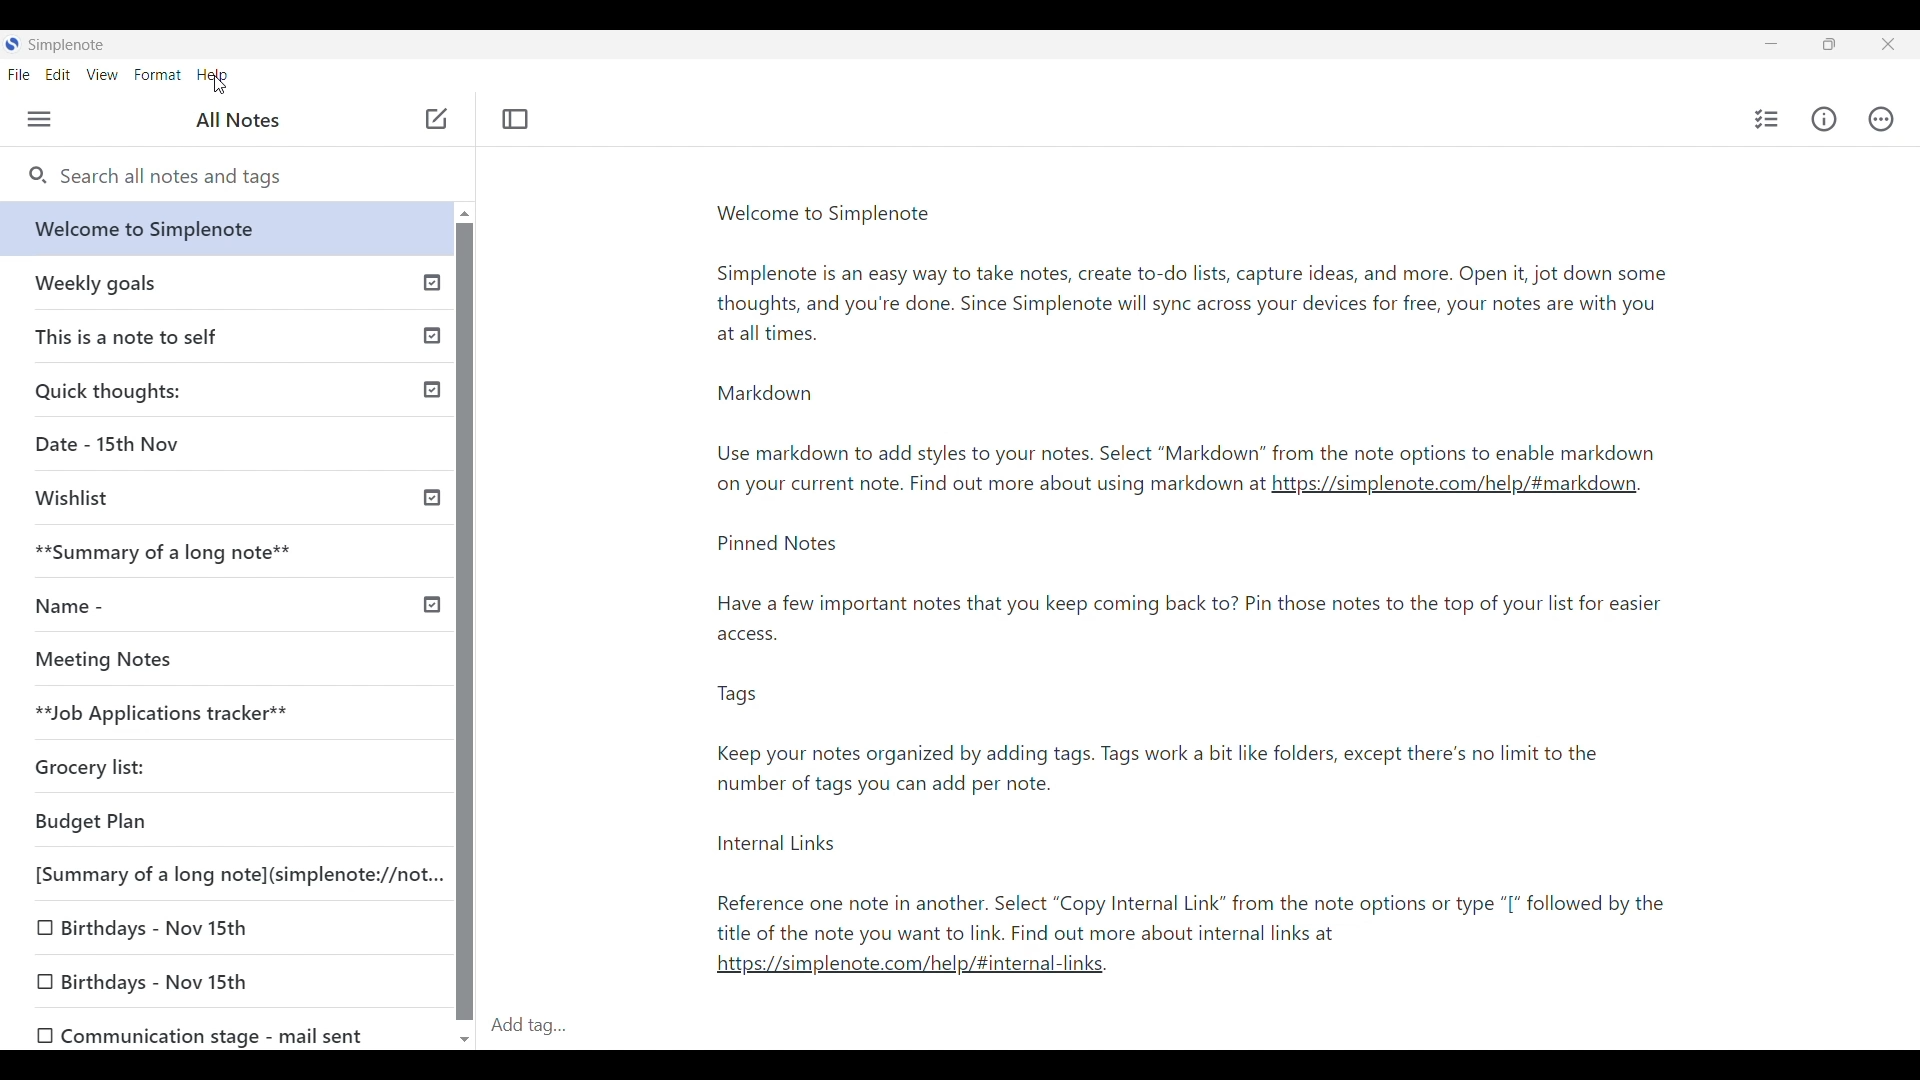 Image resolution: width=1920 pixels, height=1080 pixels. Describe the element at coordinates (149, 660) in the screenshot. I see `Meeting Notes` at that location.